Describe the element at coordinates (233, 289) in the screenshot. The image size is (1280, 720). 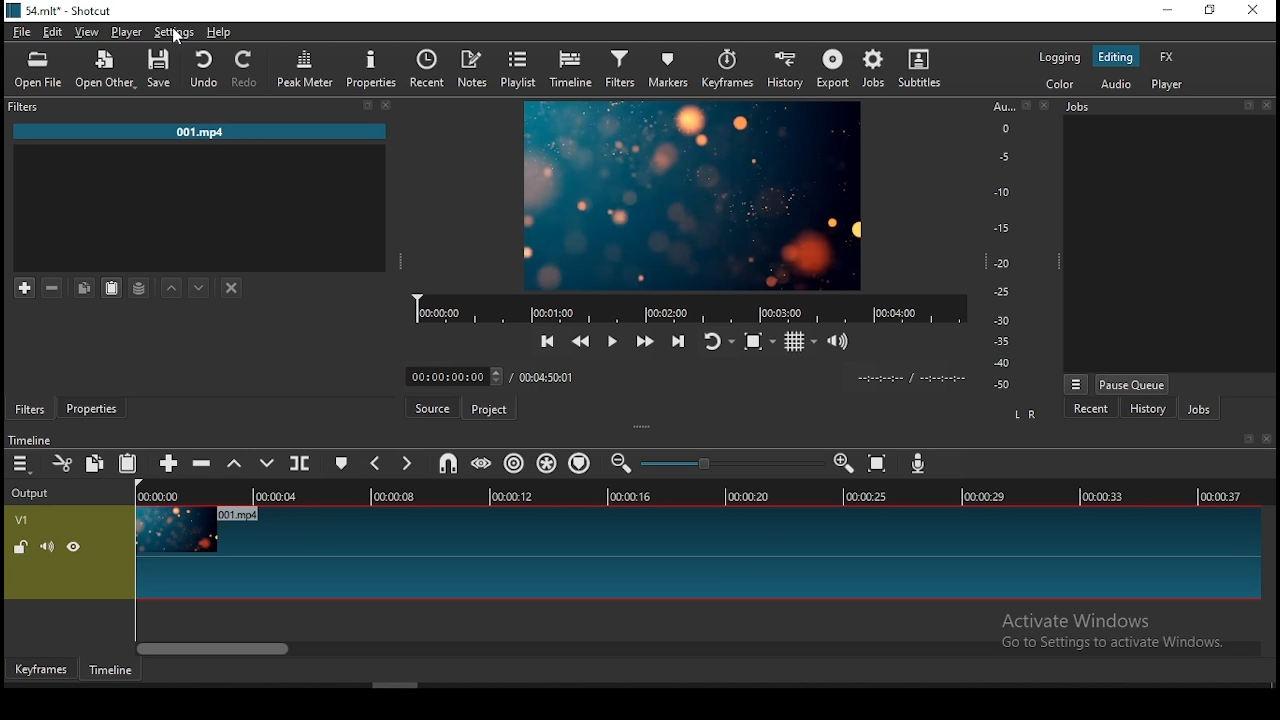
I see `deselect filter` at that location.